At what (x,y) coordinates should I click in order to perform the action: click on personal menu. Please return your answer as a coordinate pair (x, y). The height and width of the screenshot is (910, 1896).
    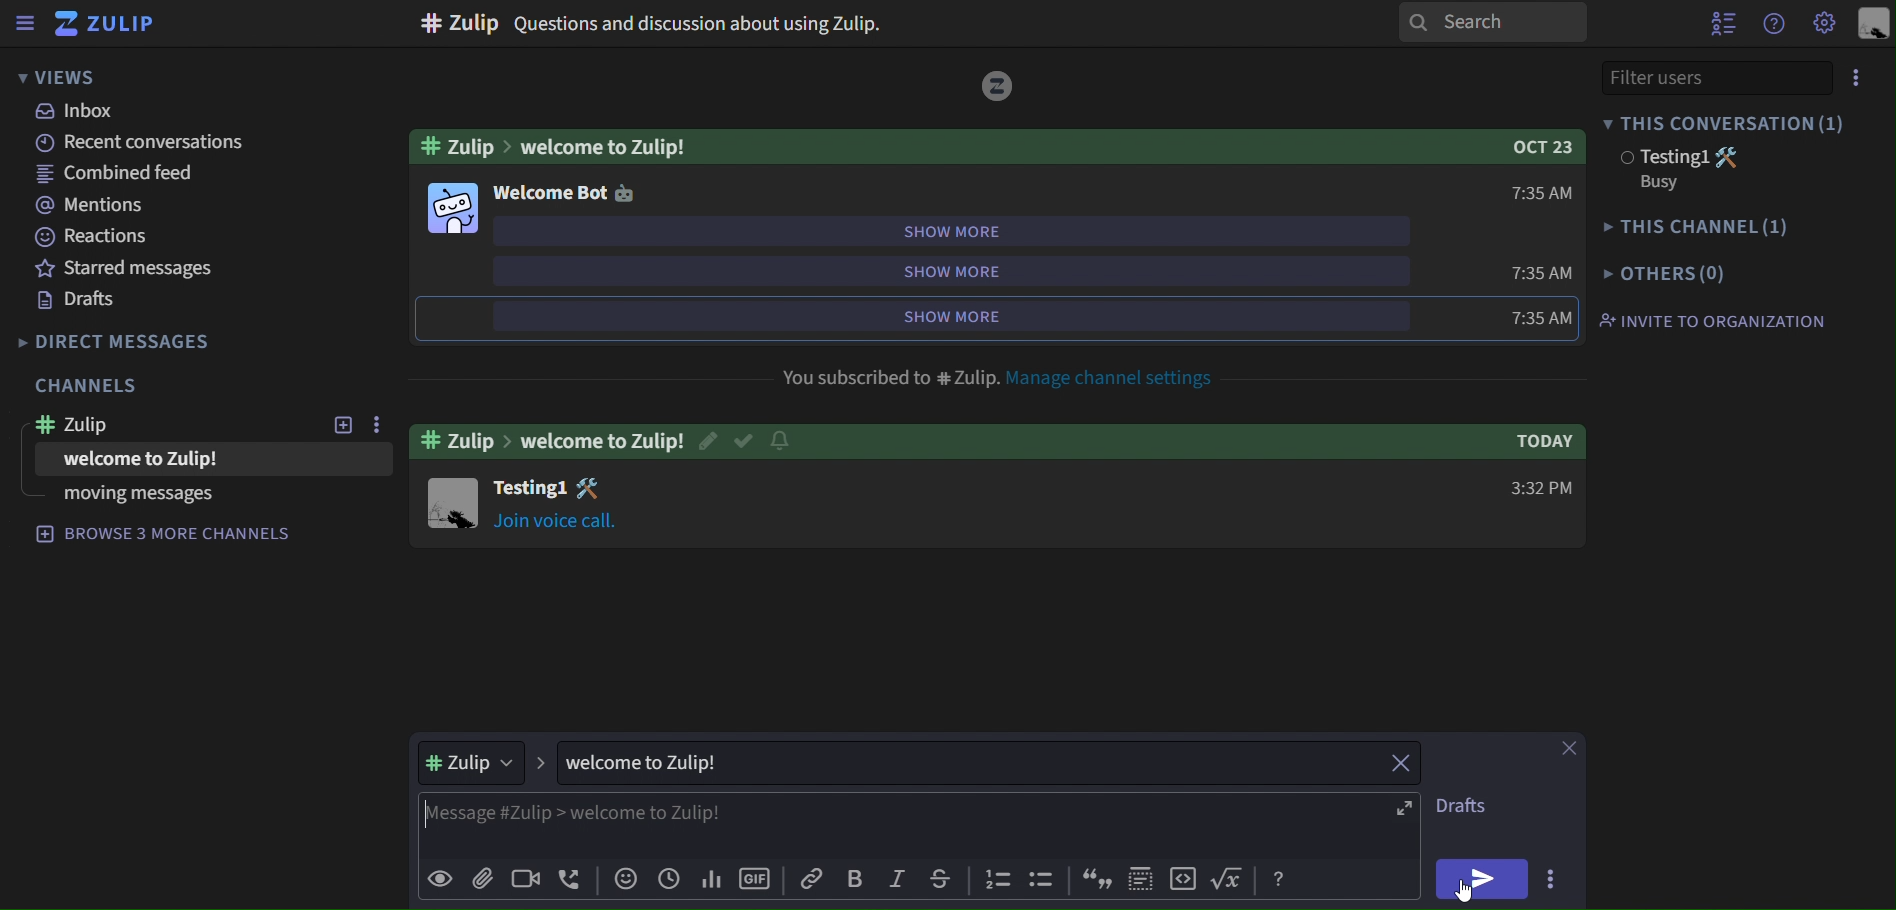
    Looking at the image, I should click on (1877, 22).